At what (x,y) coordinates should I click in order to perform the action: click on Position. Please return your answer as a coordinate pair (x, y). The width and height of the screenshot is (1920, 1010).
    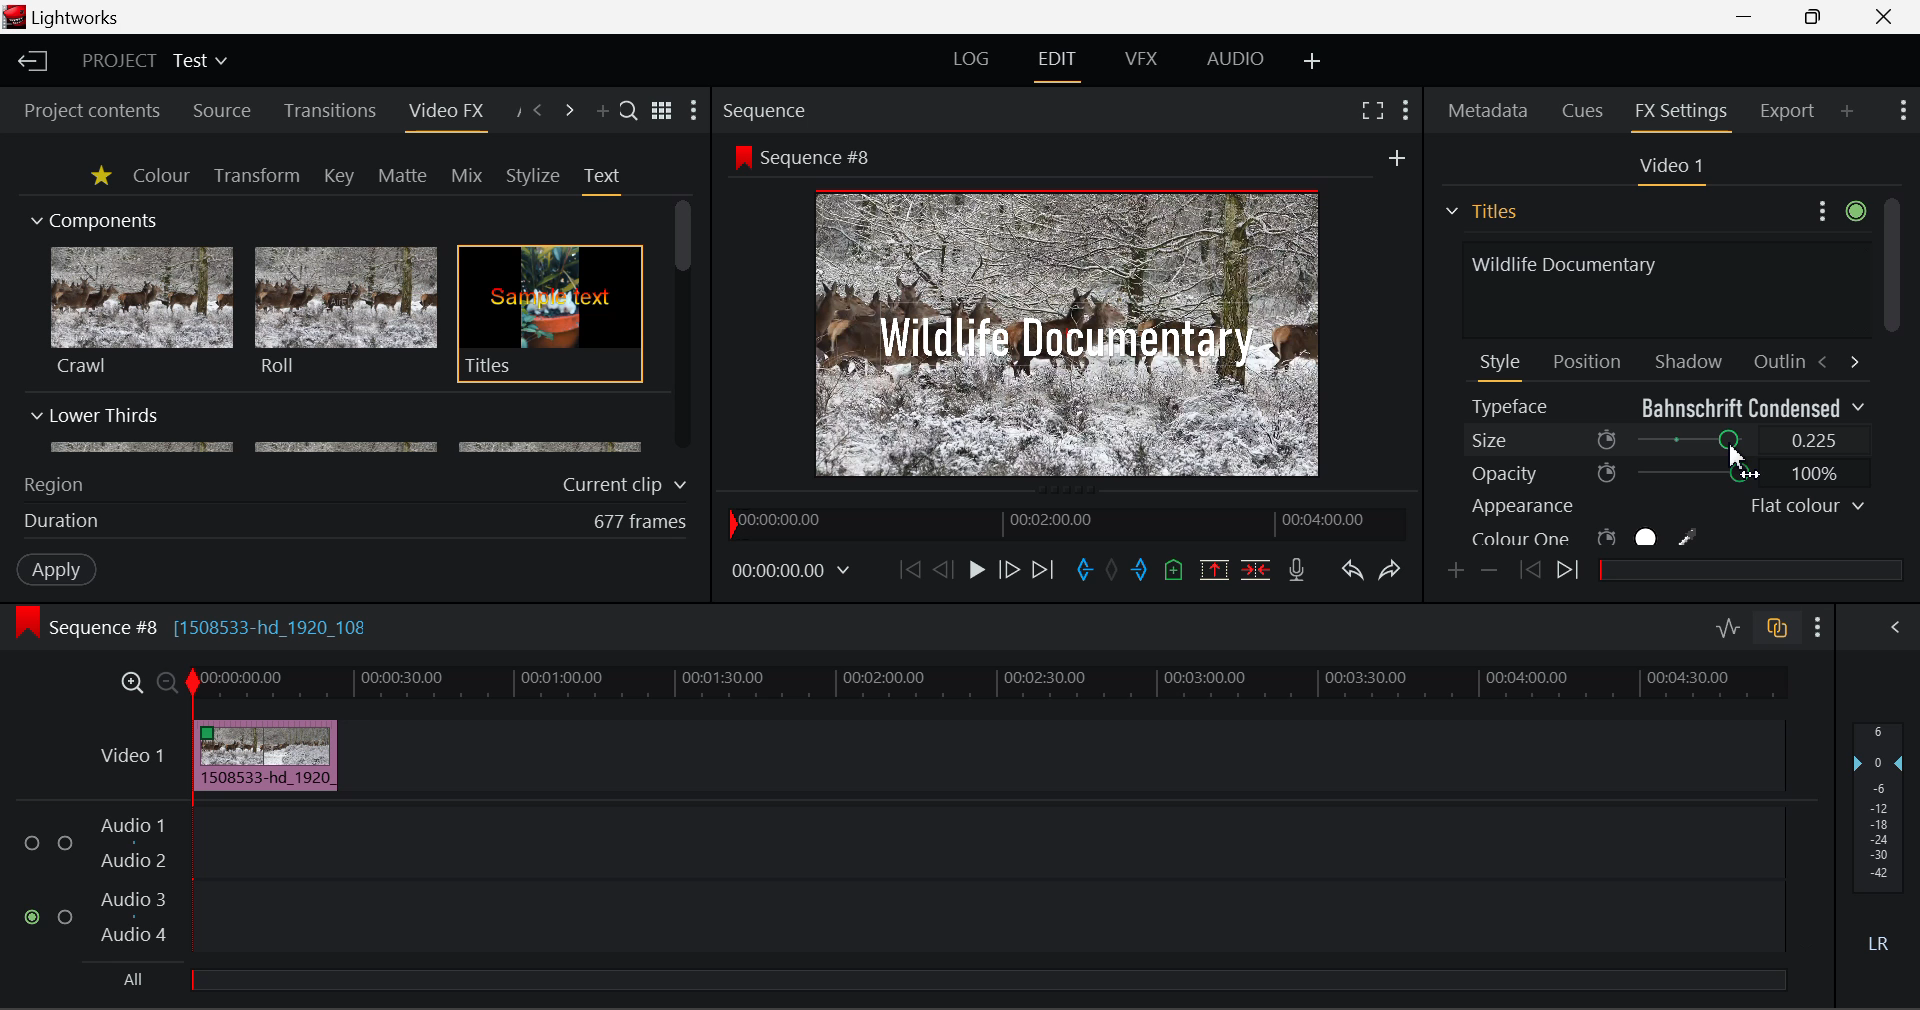
    Looking at the image, I should click on (1590, 360).